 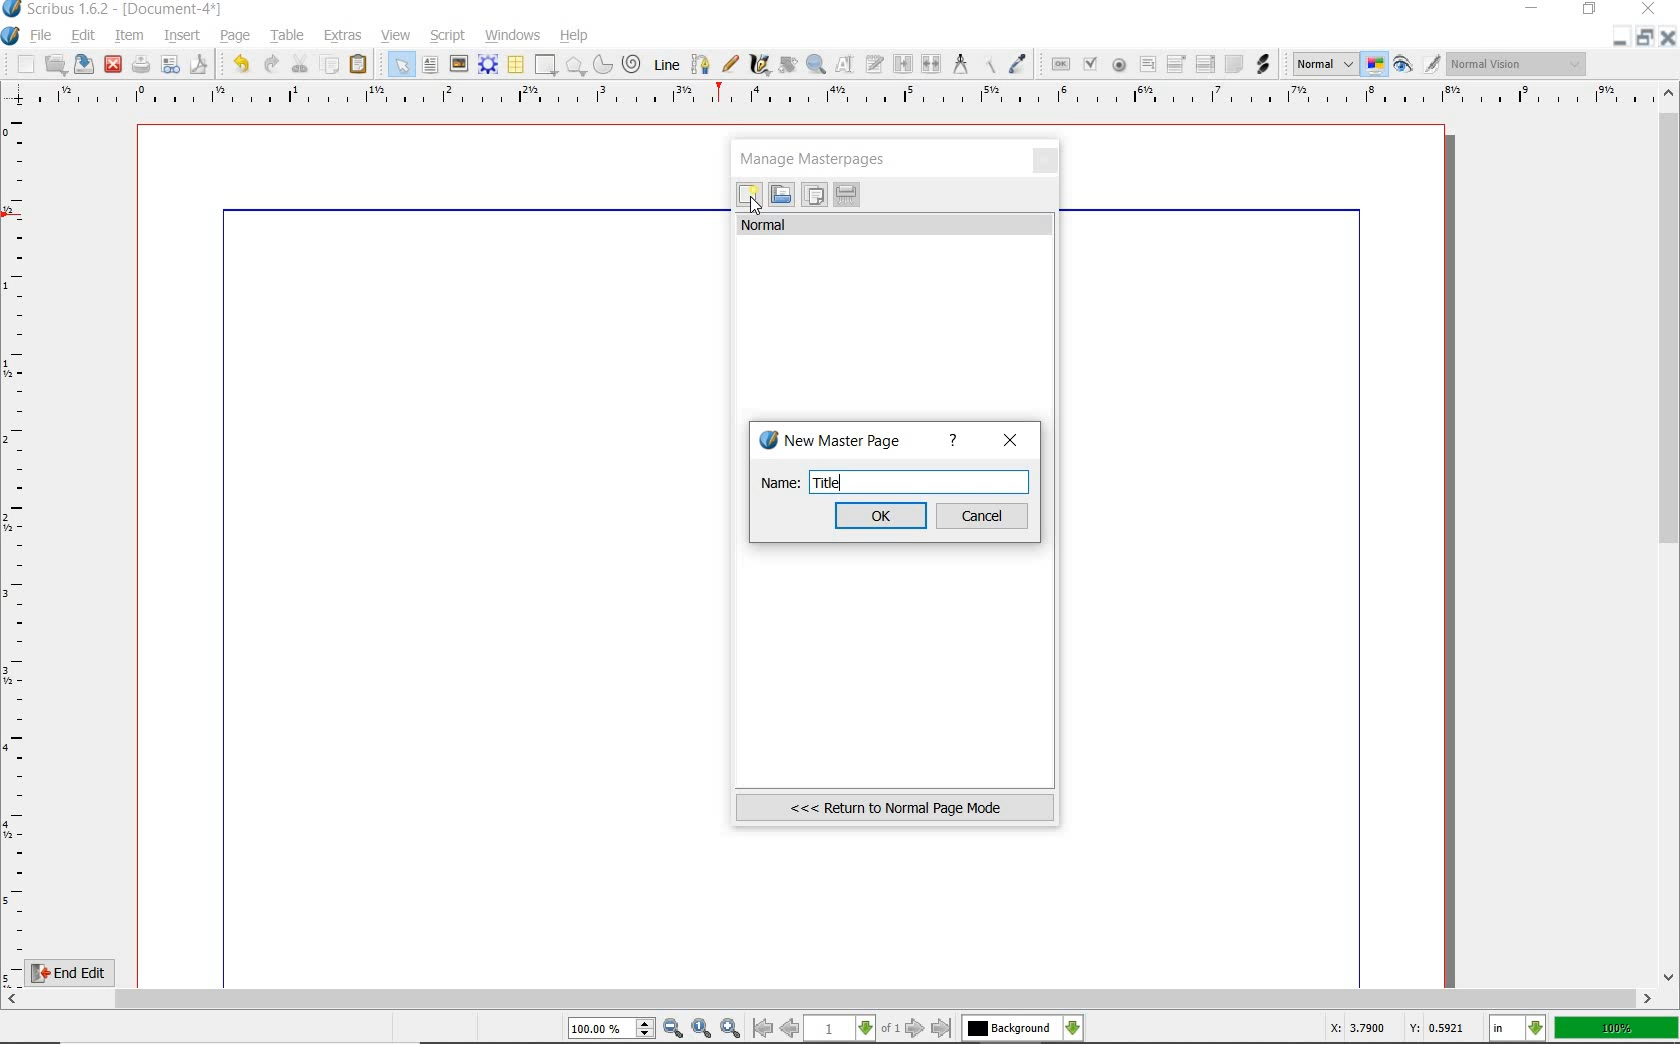 I want to click on go to previous page, so click(x=792, y=1029).